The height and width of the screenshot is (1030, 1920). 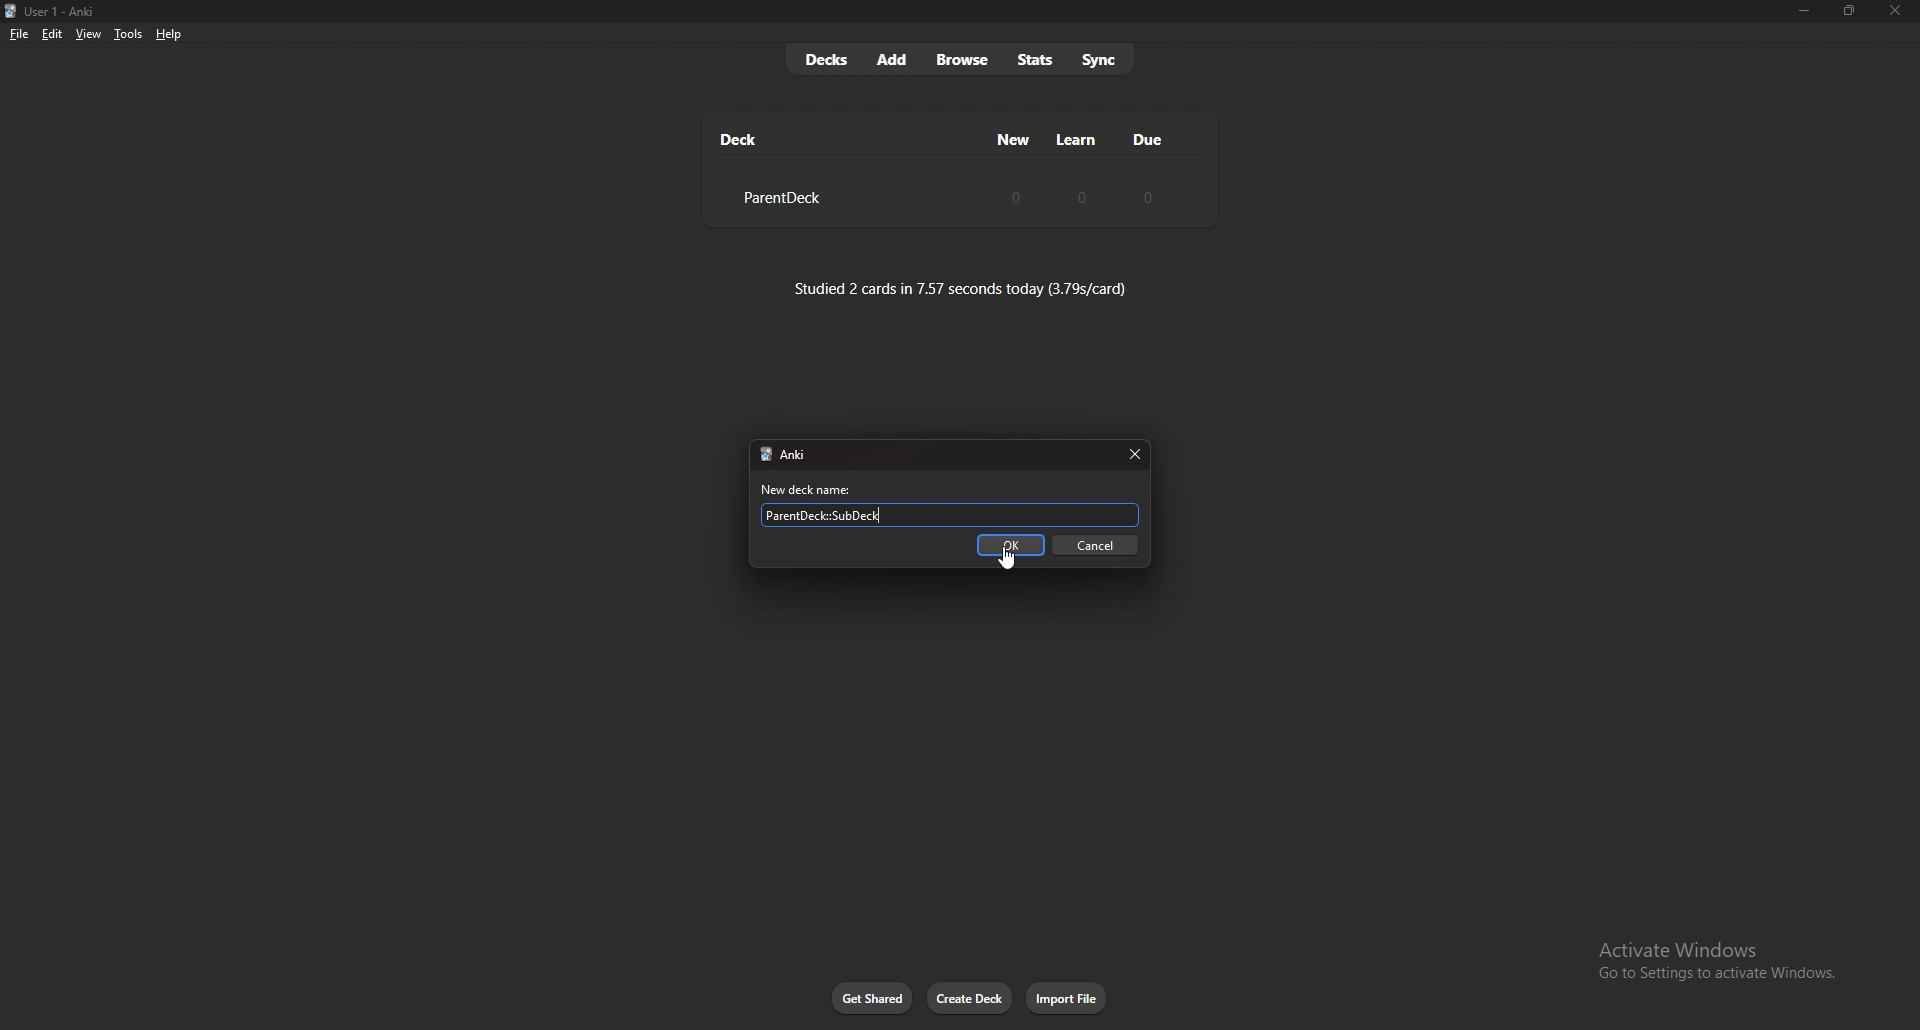 What do you see at coordinates (1101, 58) in the screenshot?
I see `sync` at bounding box center [1101, 58].